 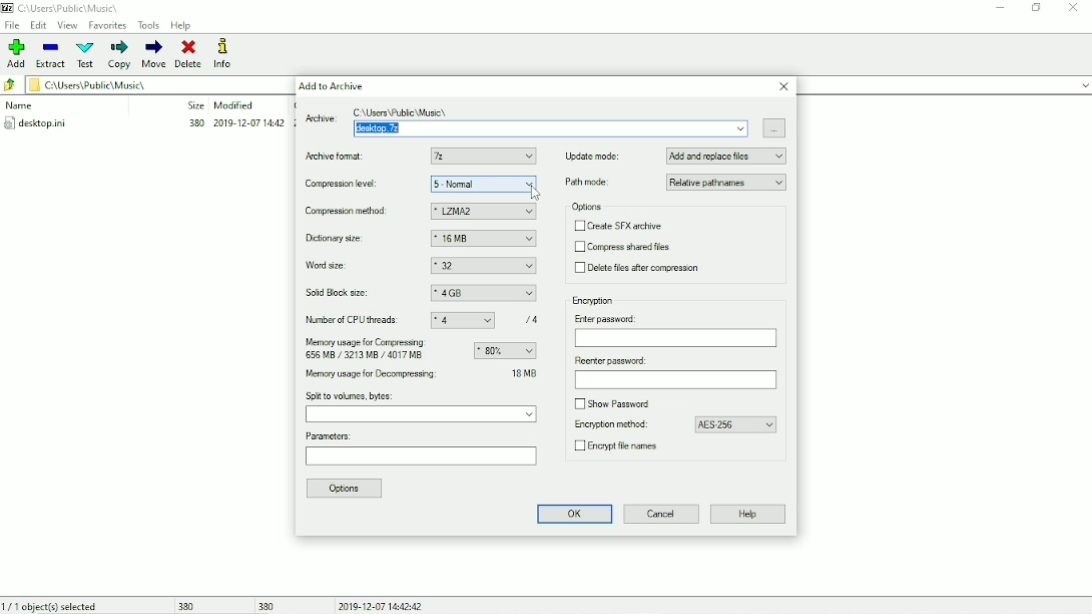 I want to click on Help, so click(x=182, y=25).